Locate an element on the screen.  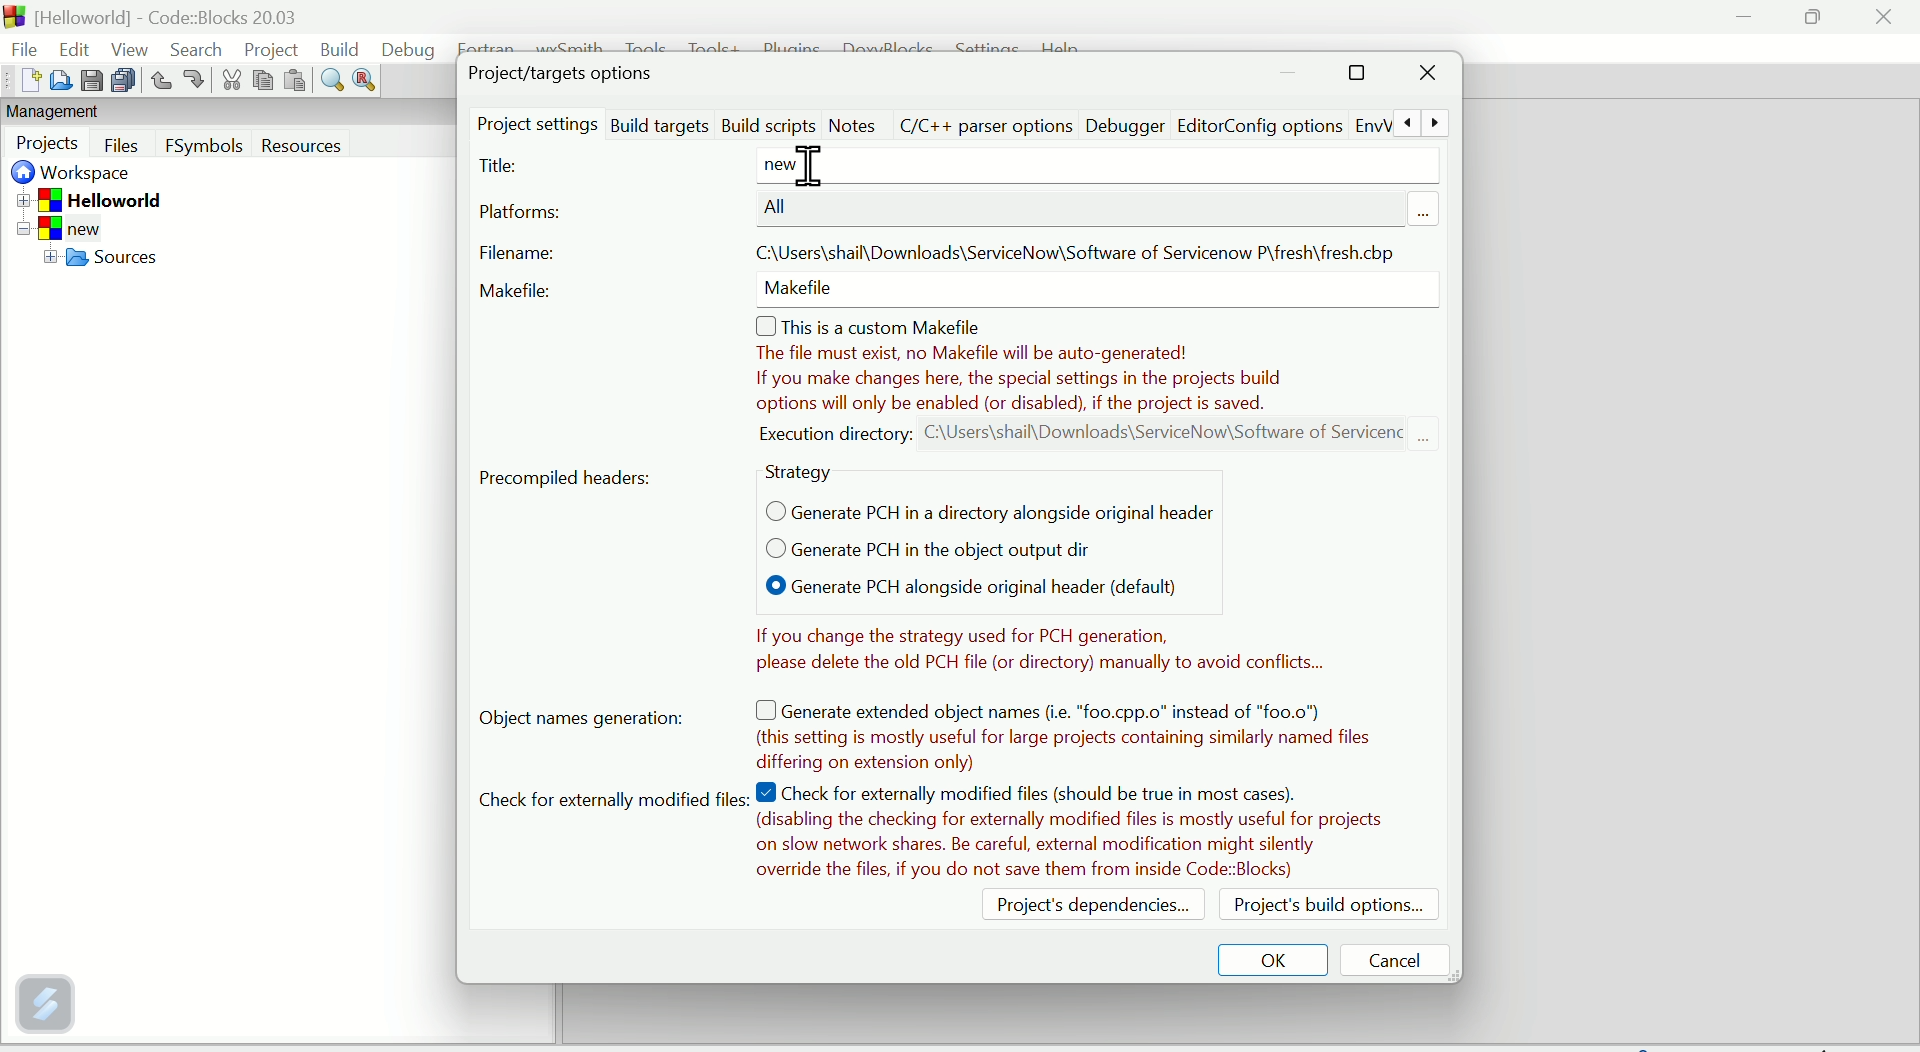
New is located at coordinates (22, 82).